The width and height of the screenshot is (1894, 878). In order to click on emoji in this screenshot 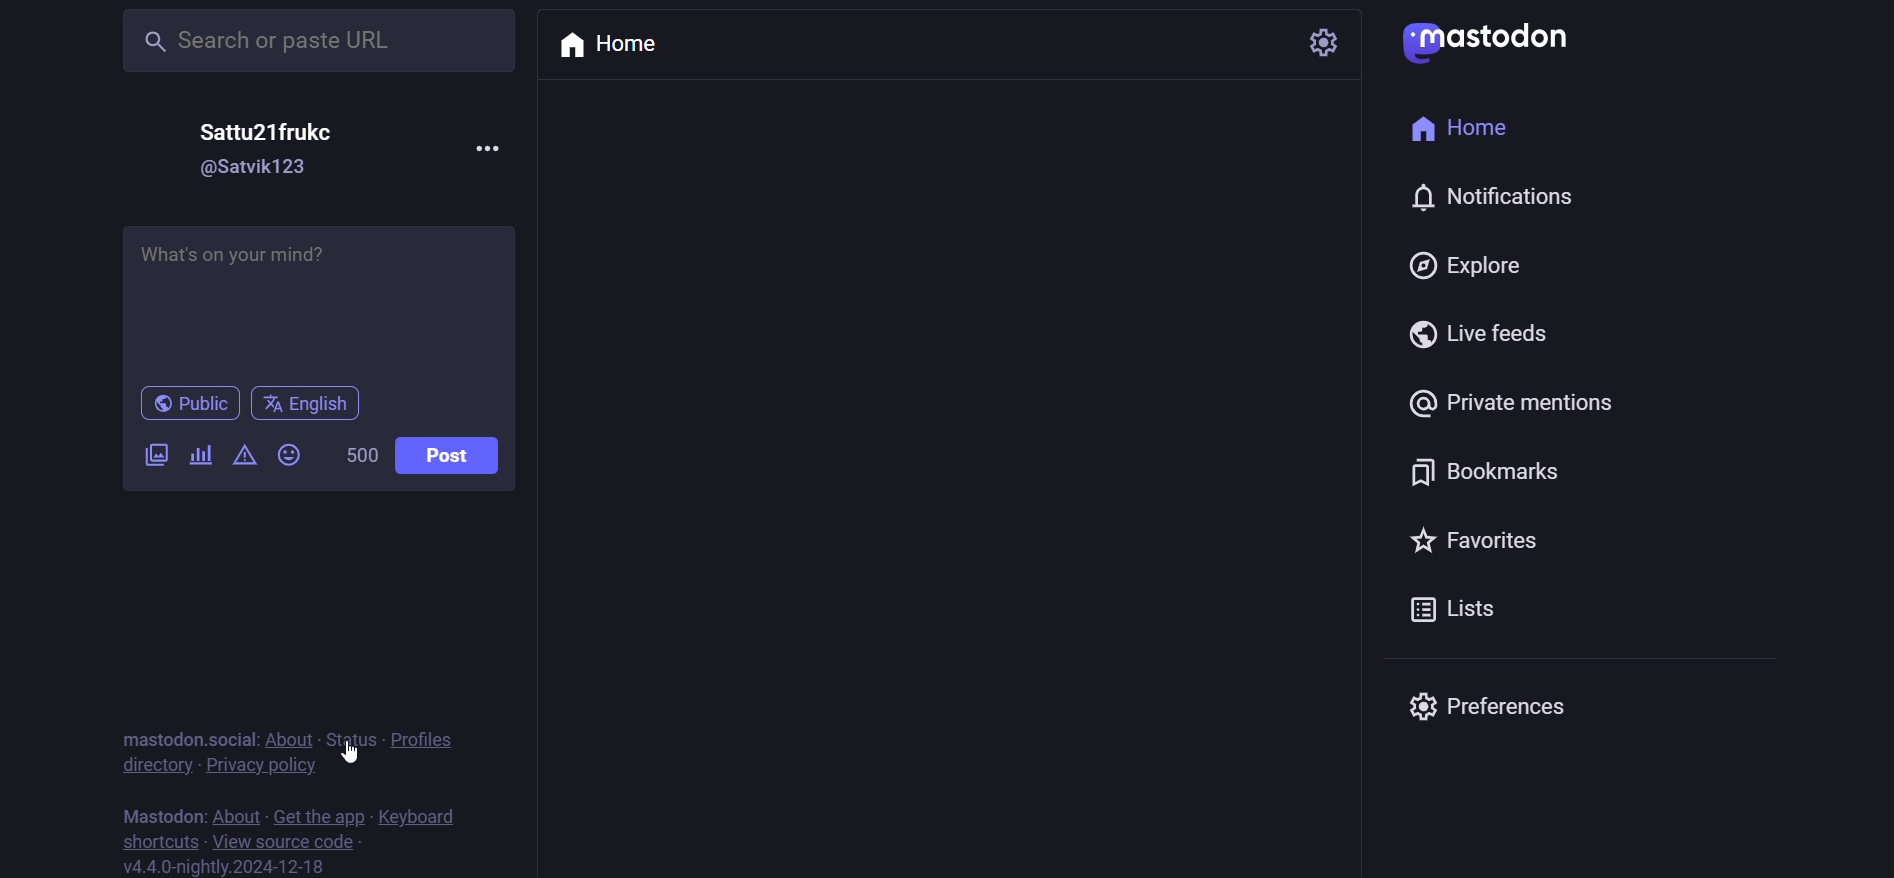, I will do `click(290, 454)`.